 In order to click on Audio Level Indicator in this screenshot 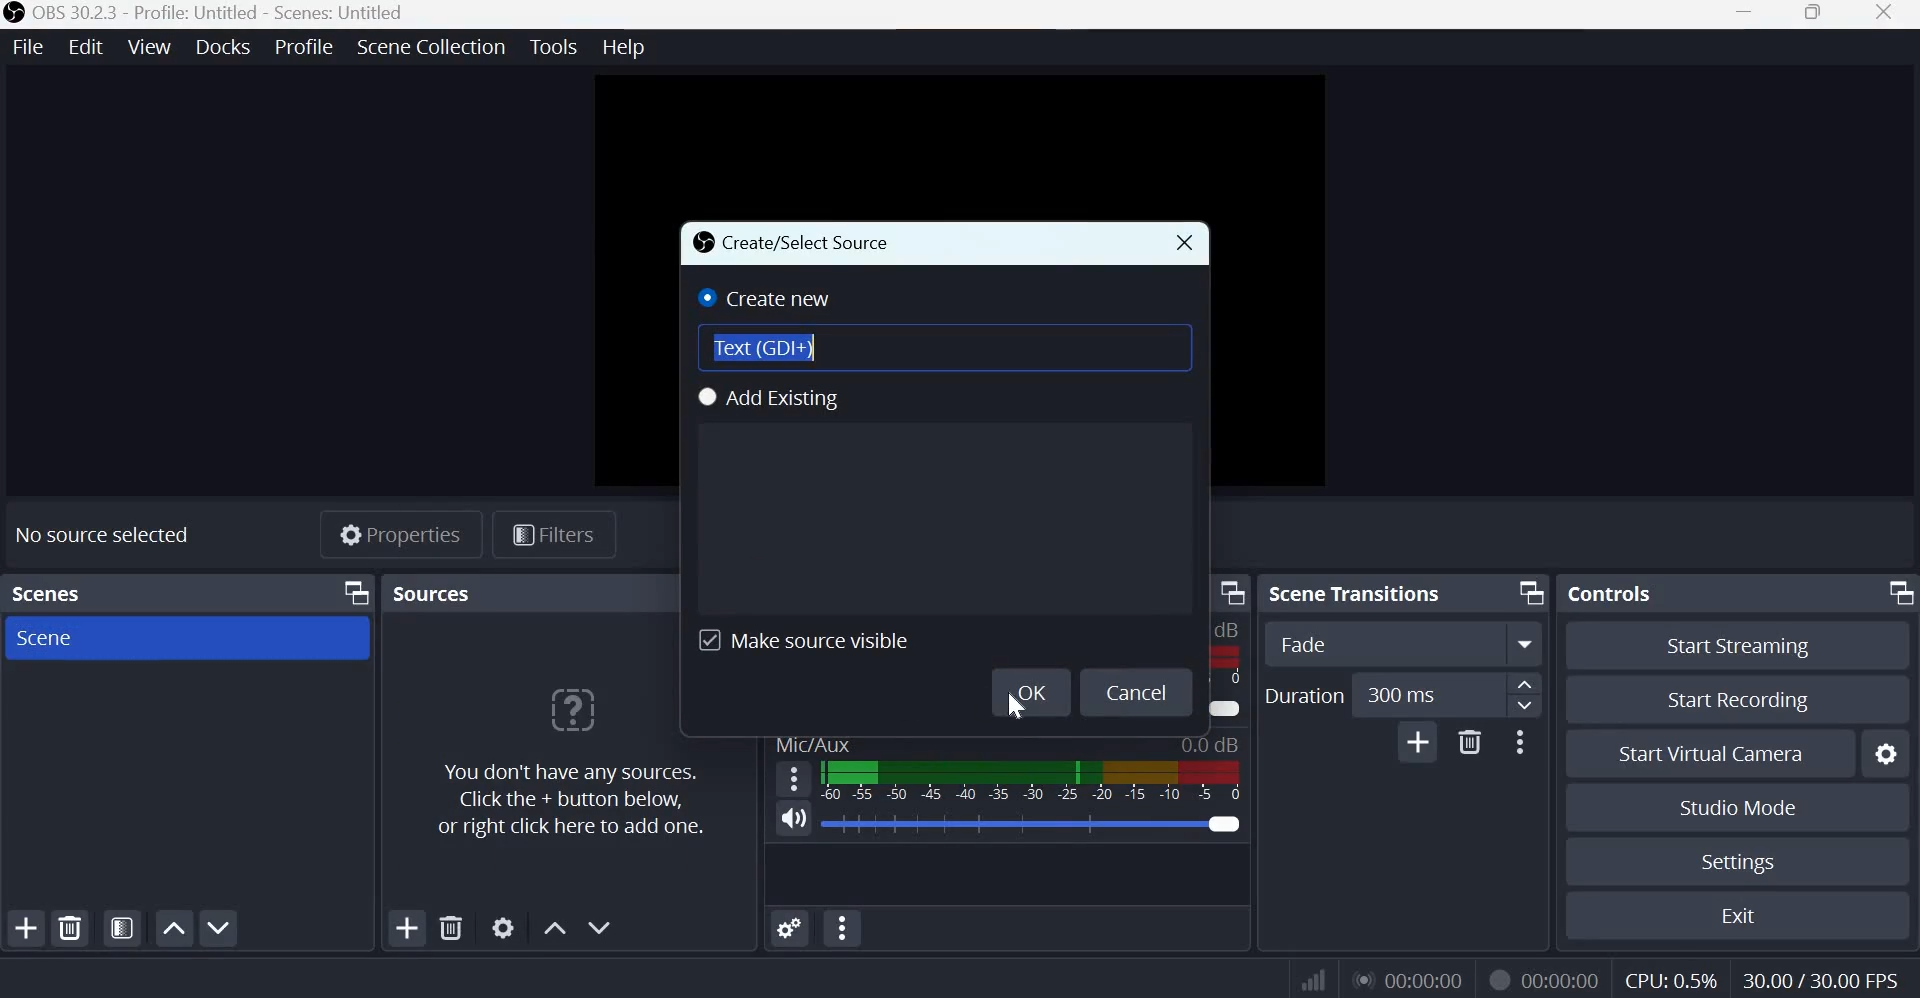, I will do `click(1210, 743)`.